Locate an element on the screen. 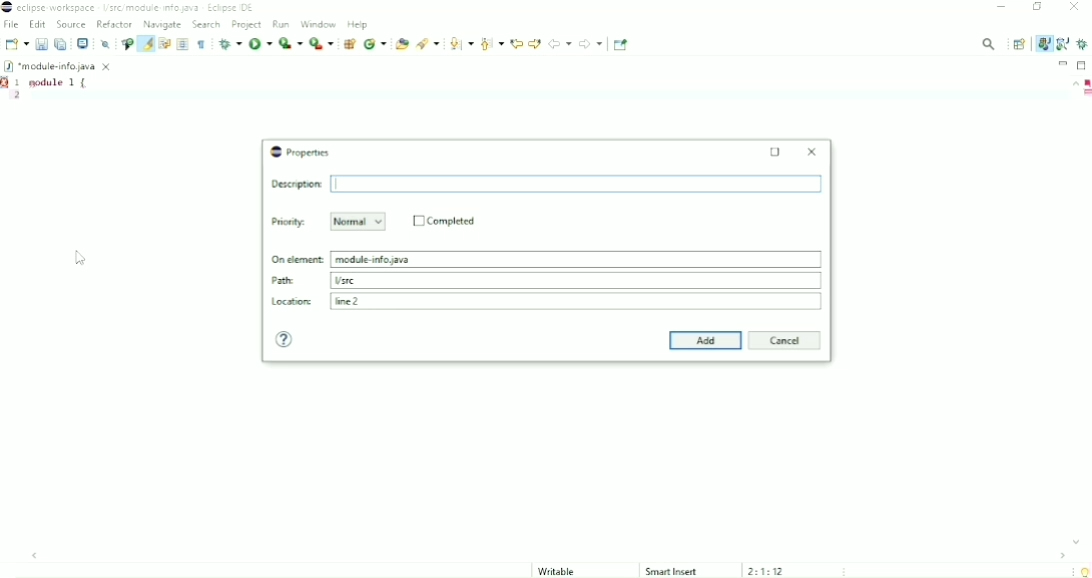  Previous annotation is located at coordinates (491, 44).